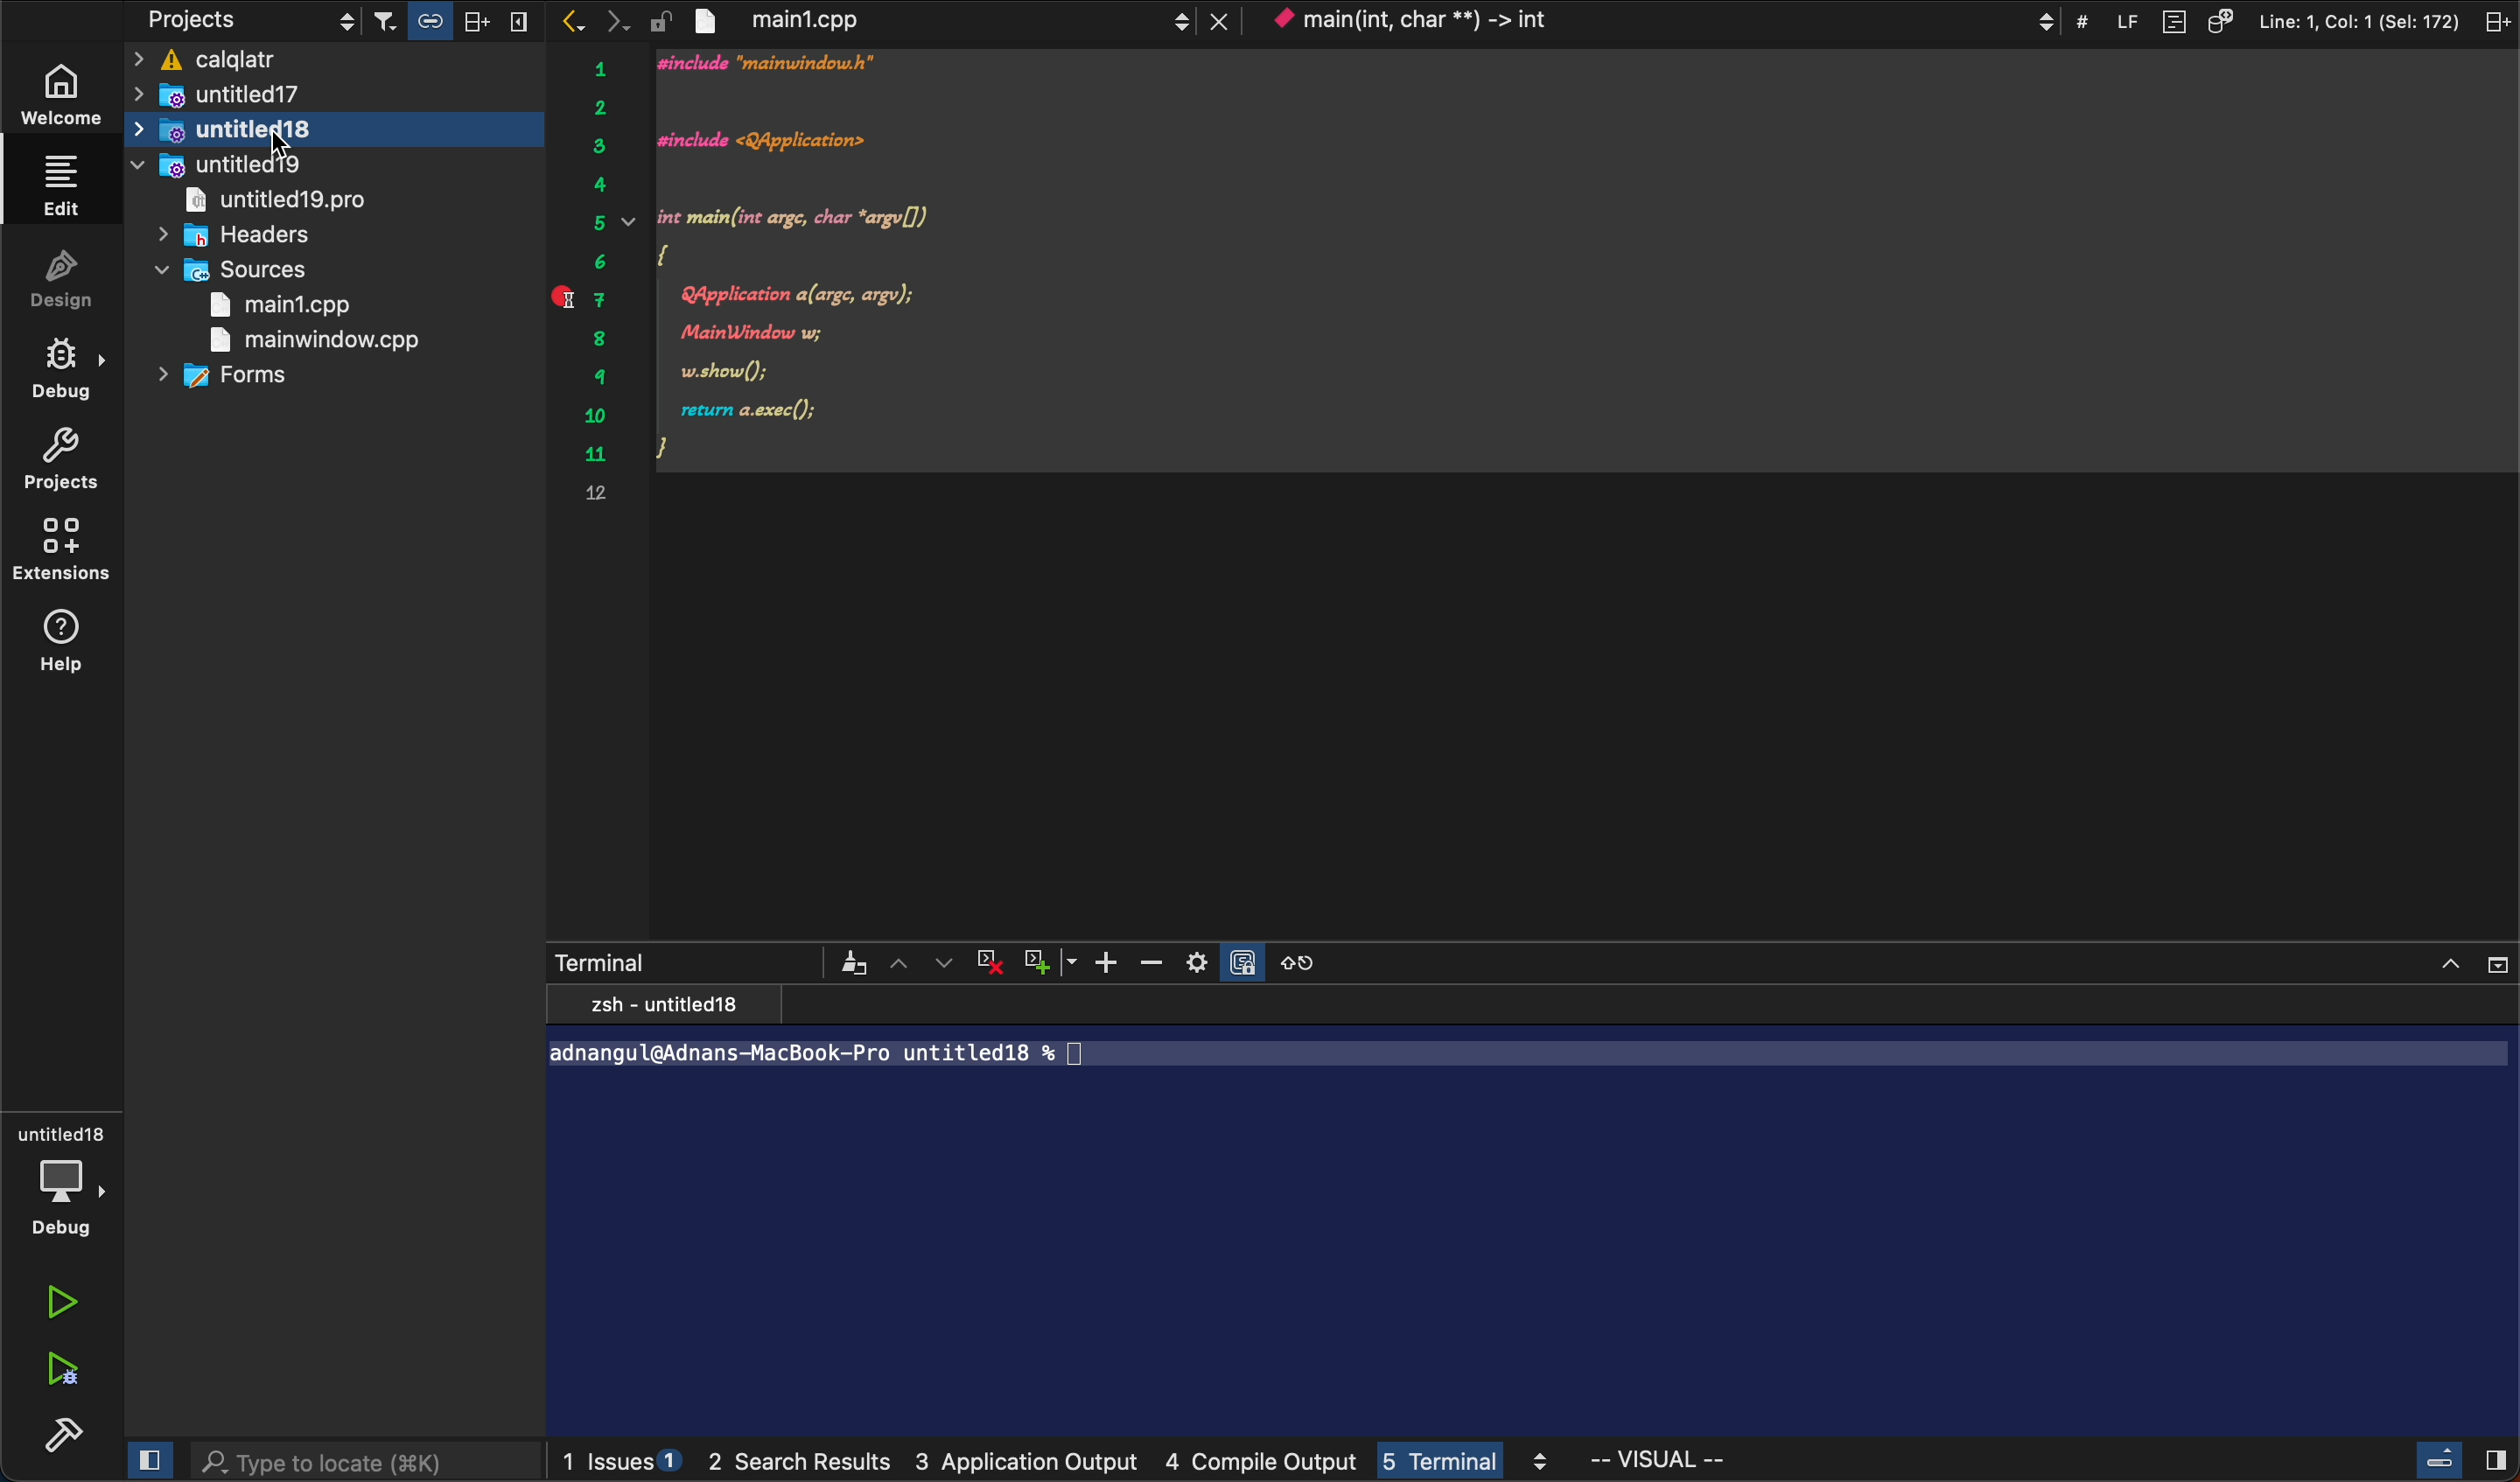  I want to click on previous, so click(572, 22).